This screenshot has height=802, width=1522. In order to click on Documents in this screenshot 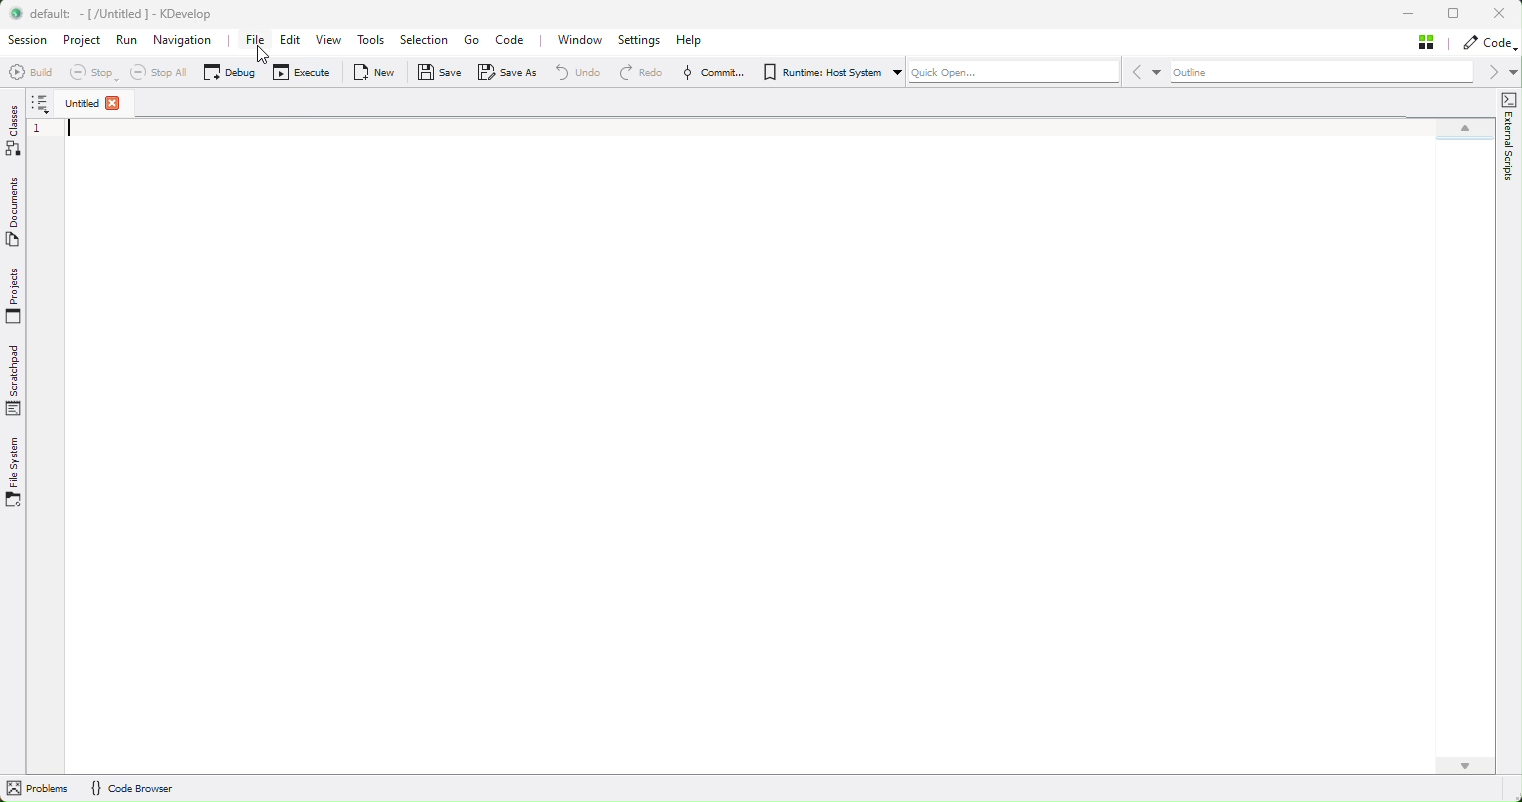, I will do `click(17, 215)`.